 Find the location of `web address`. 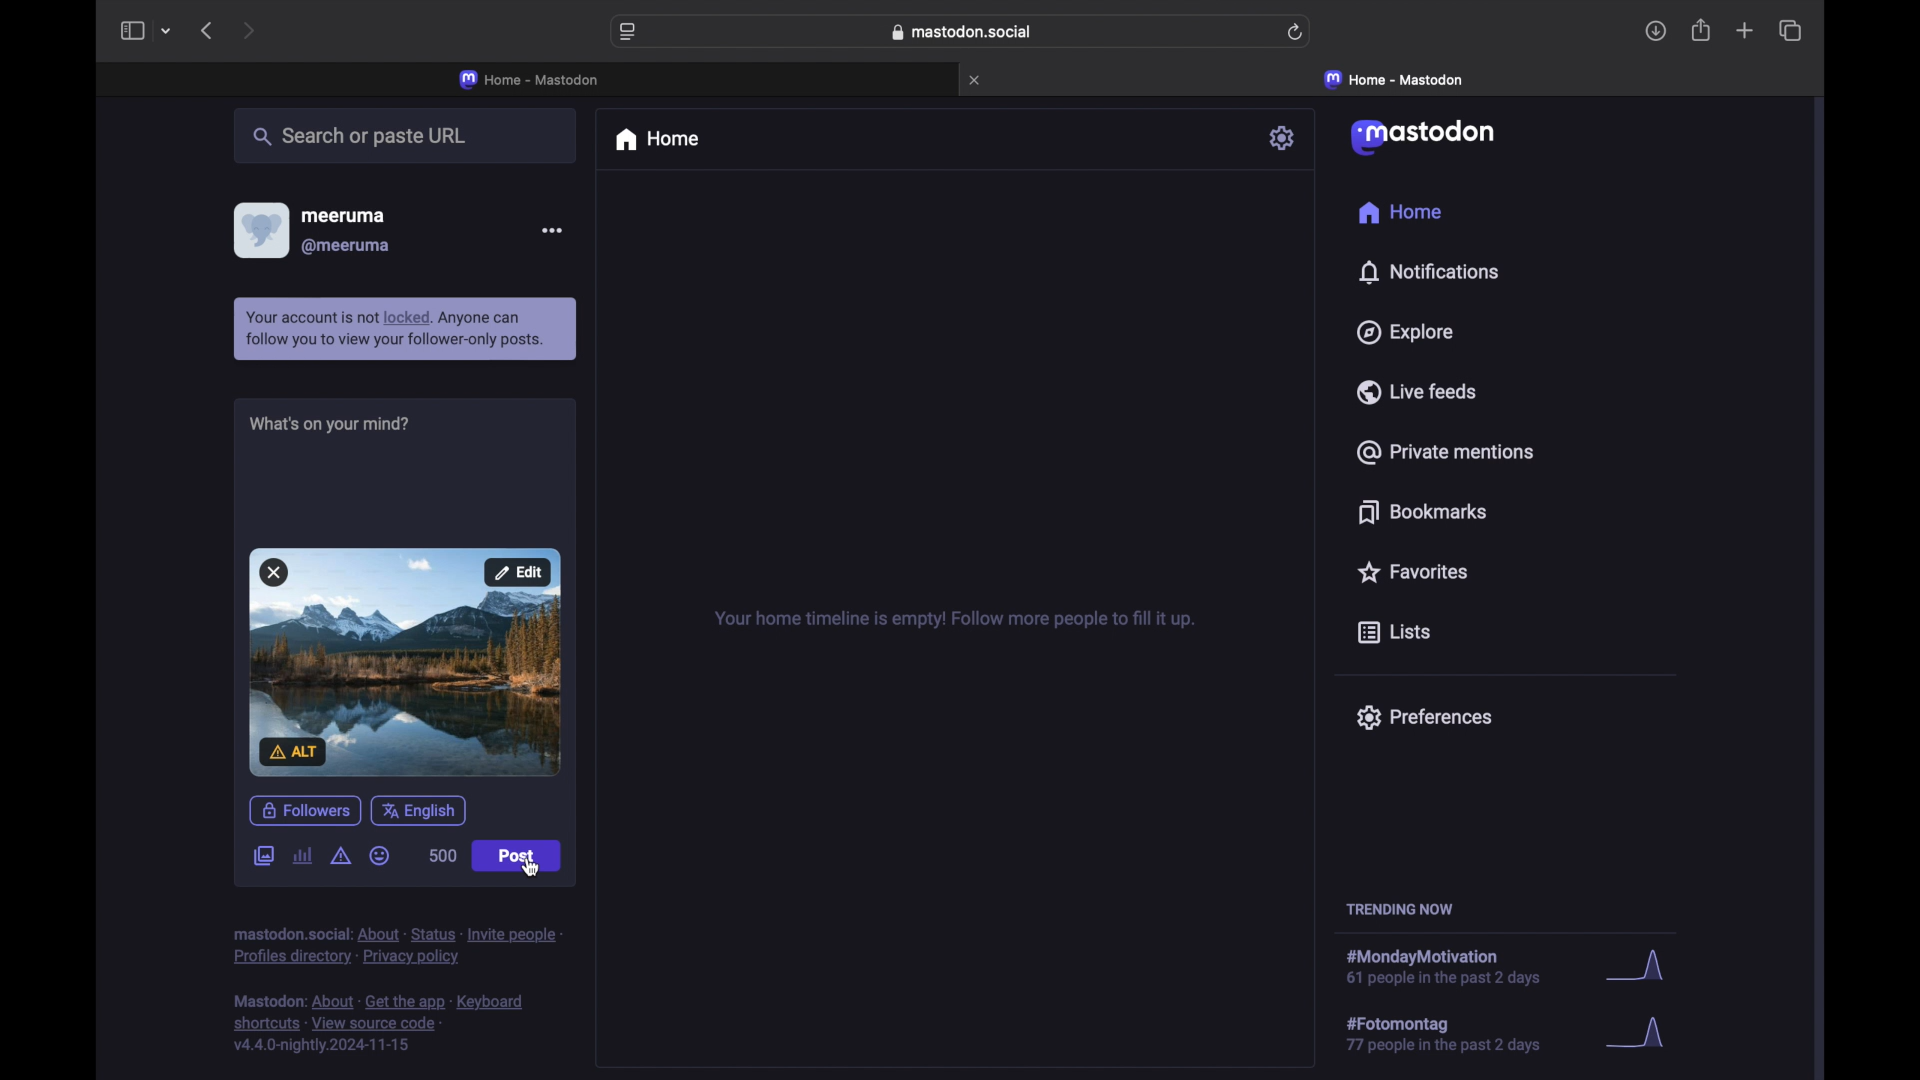

web address is located at coordinates (962, 32).